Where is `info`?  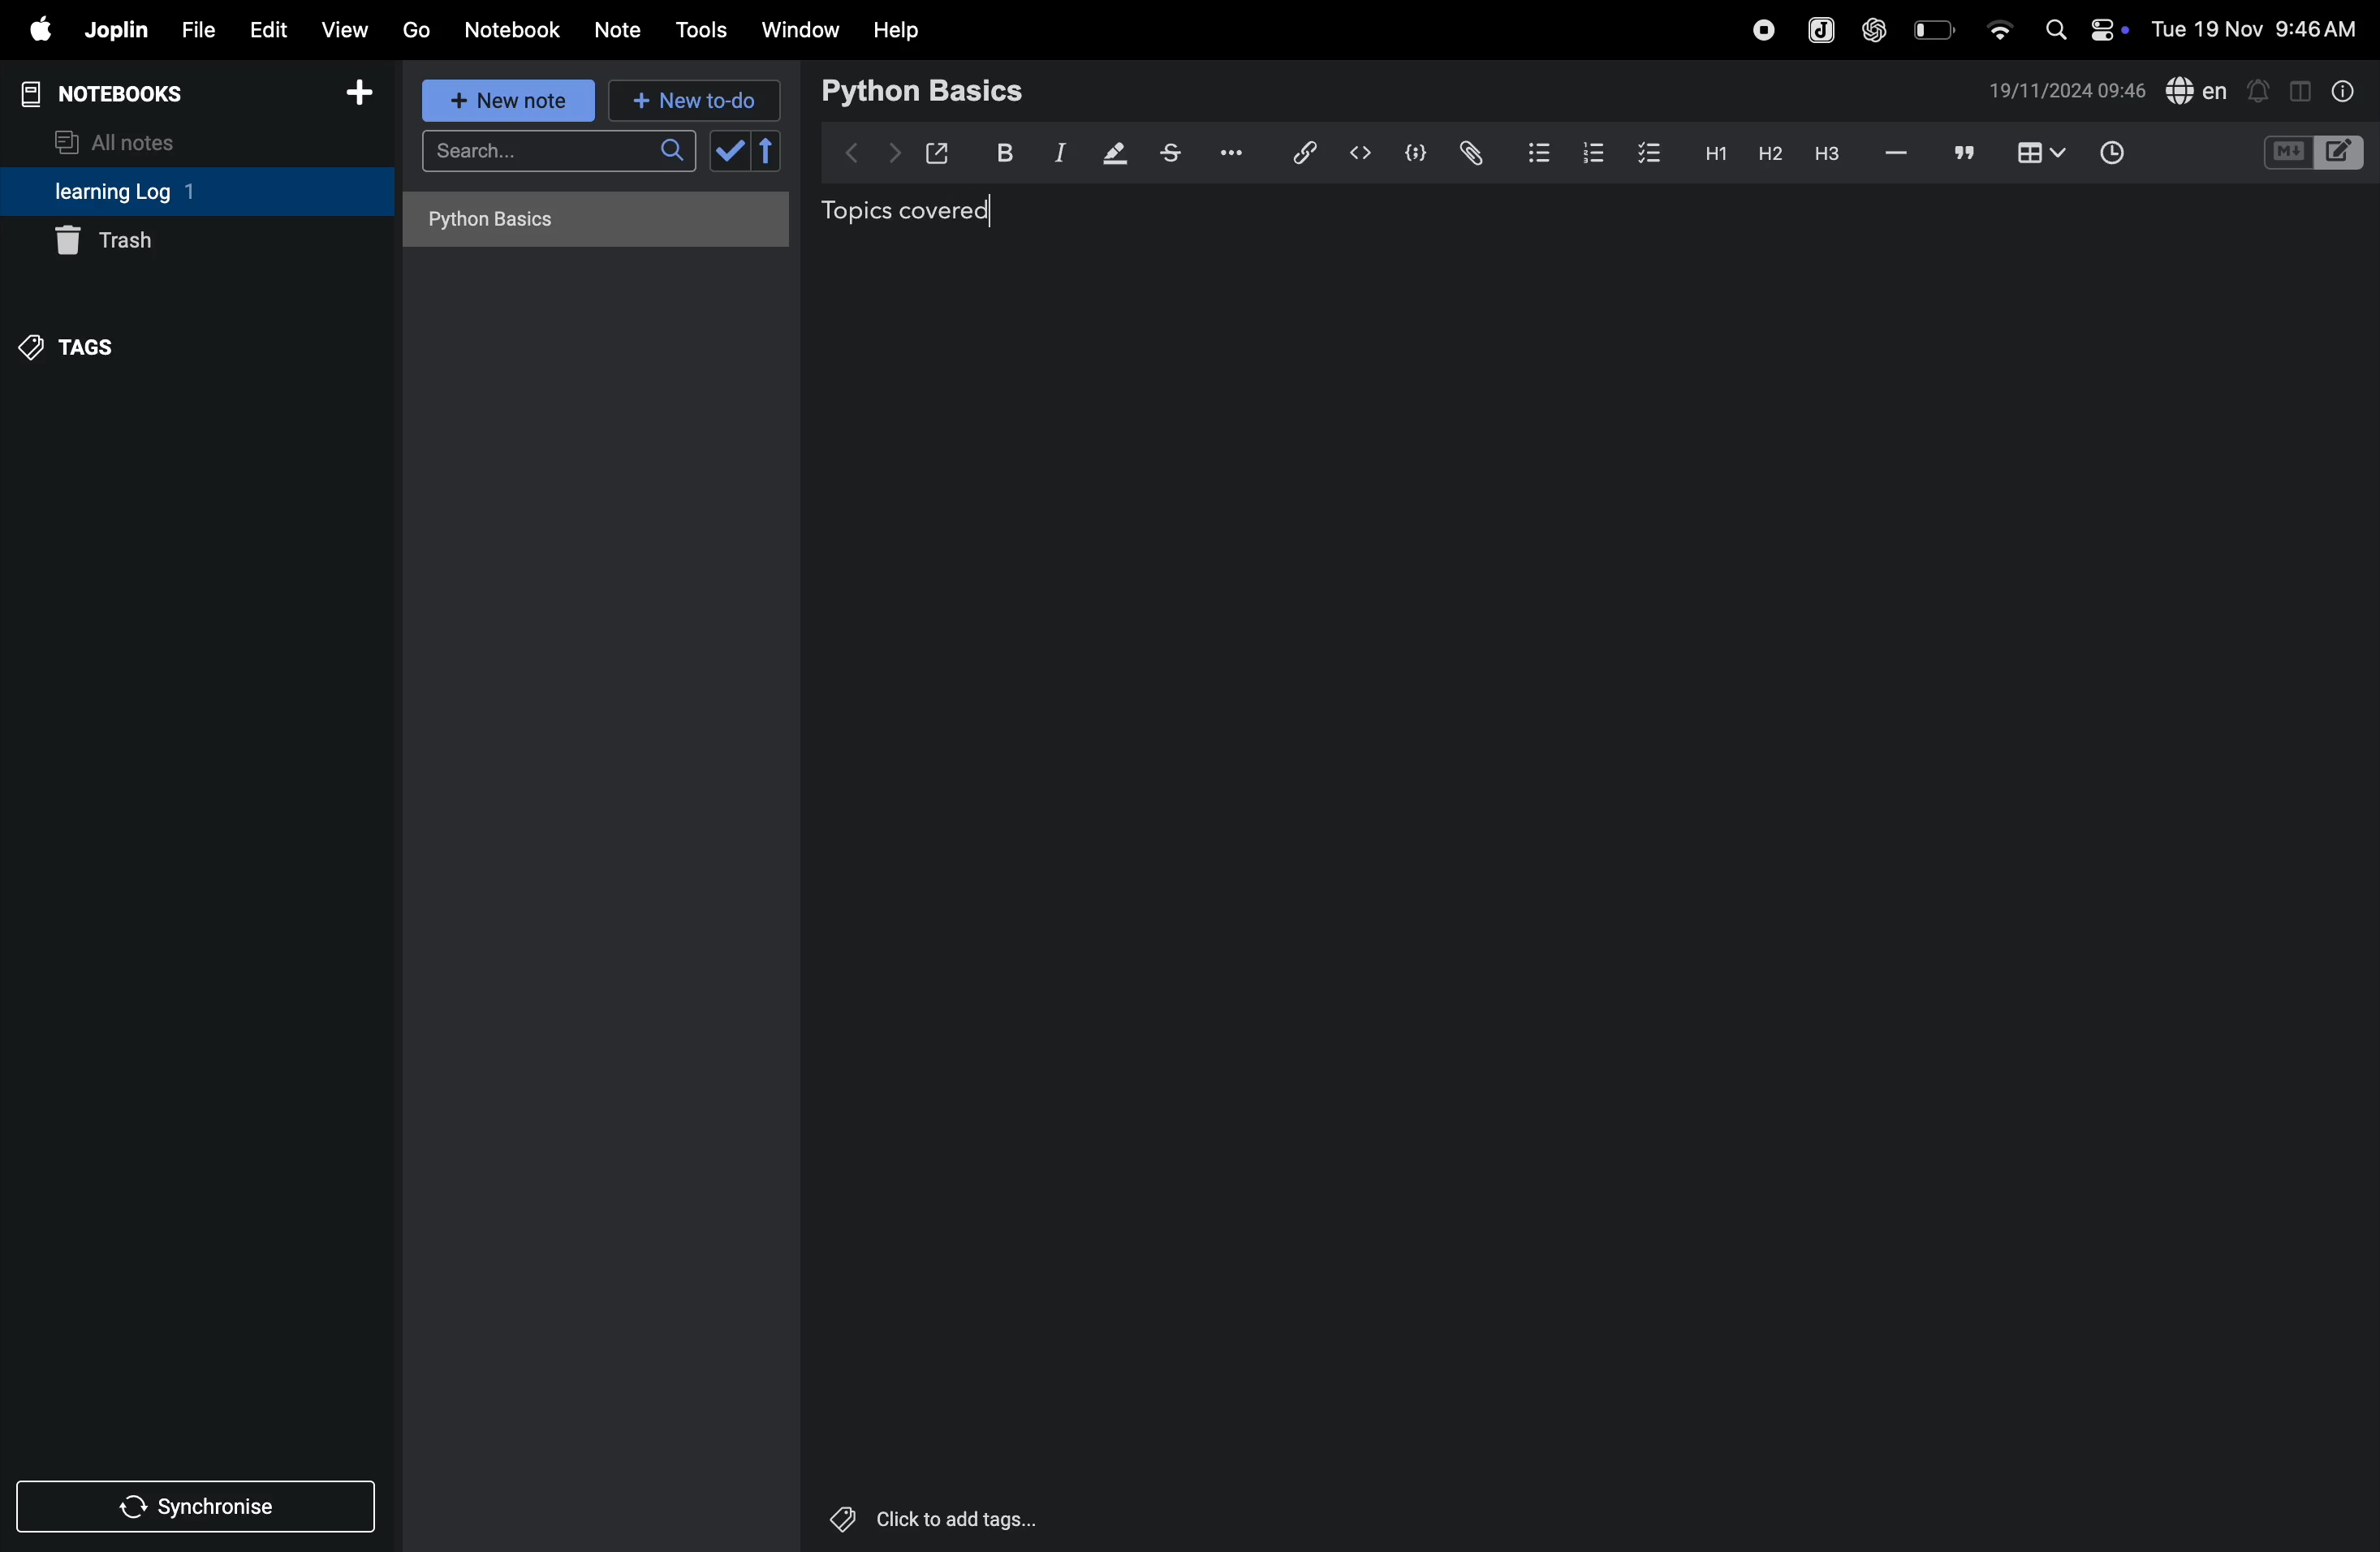
info is located at coordinates (2340, 90).